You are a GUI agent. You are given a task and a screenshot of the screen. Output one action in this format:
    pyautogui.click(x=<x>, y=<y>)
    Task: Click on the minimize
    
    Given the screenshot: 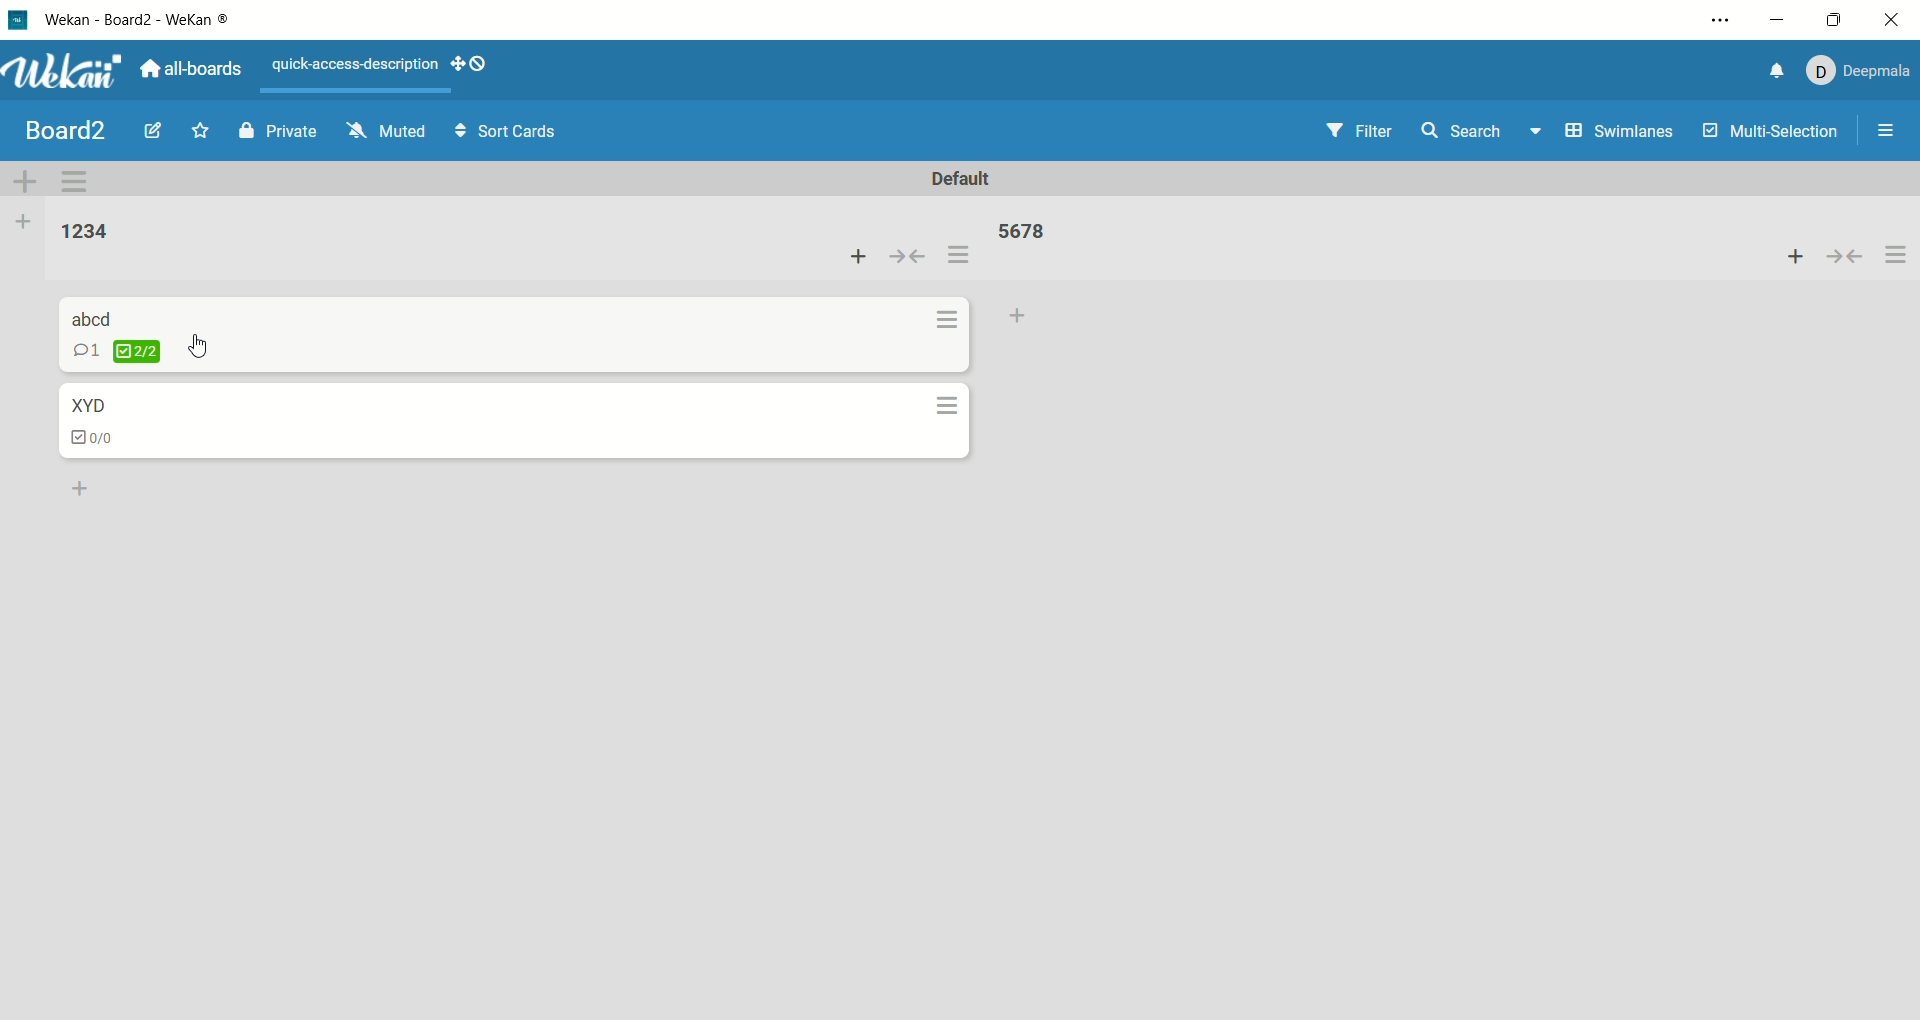 What is the action you would take?
    pyautogui.click(x=1779, y=23)
    